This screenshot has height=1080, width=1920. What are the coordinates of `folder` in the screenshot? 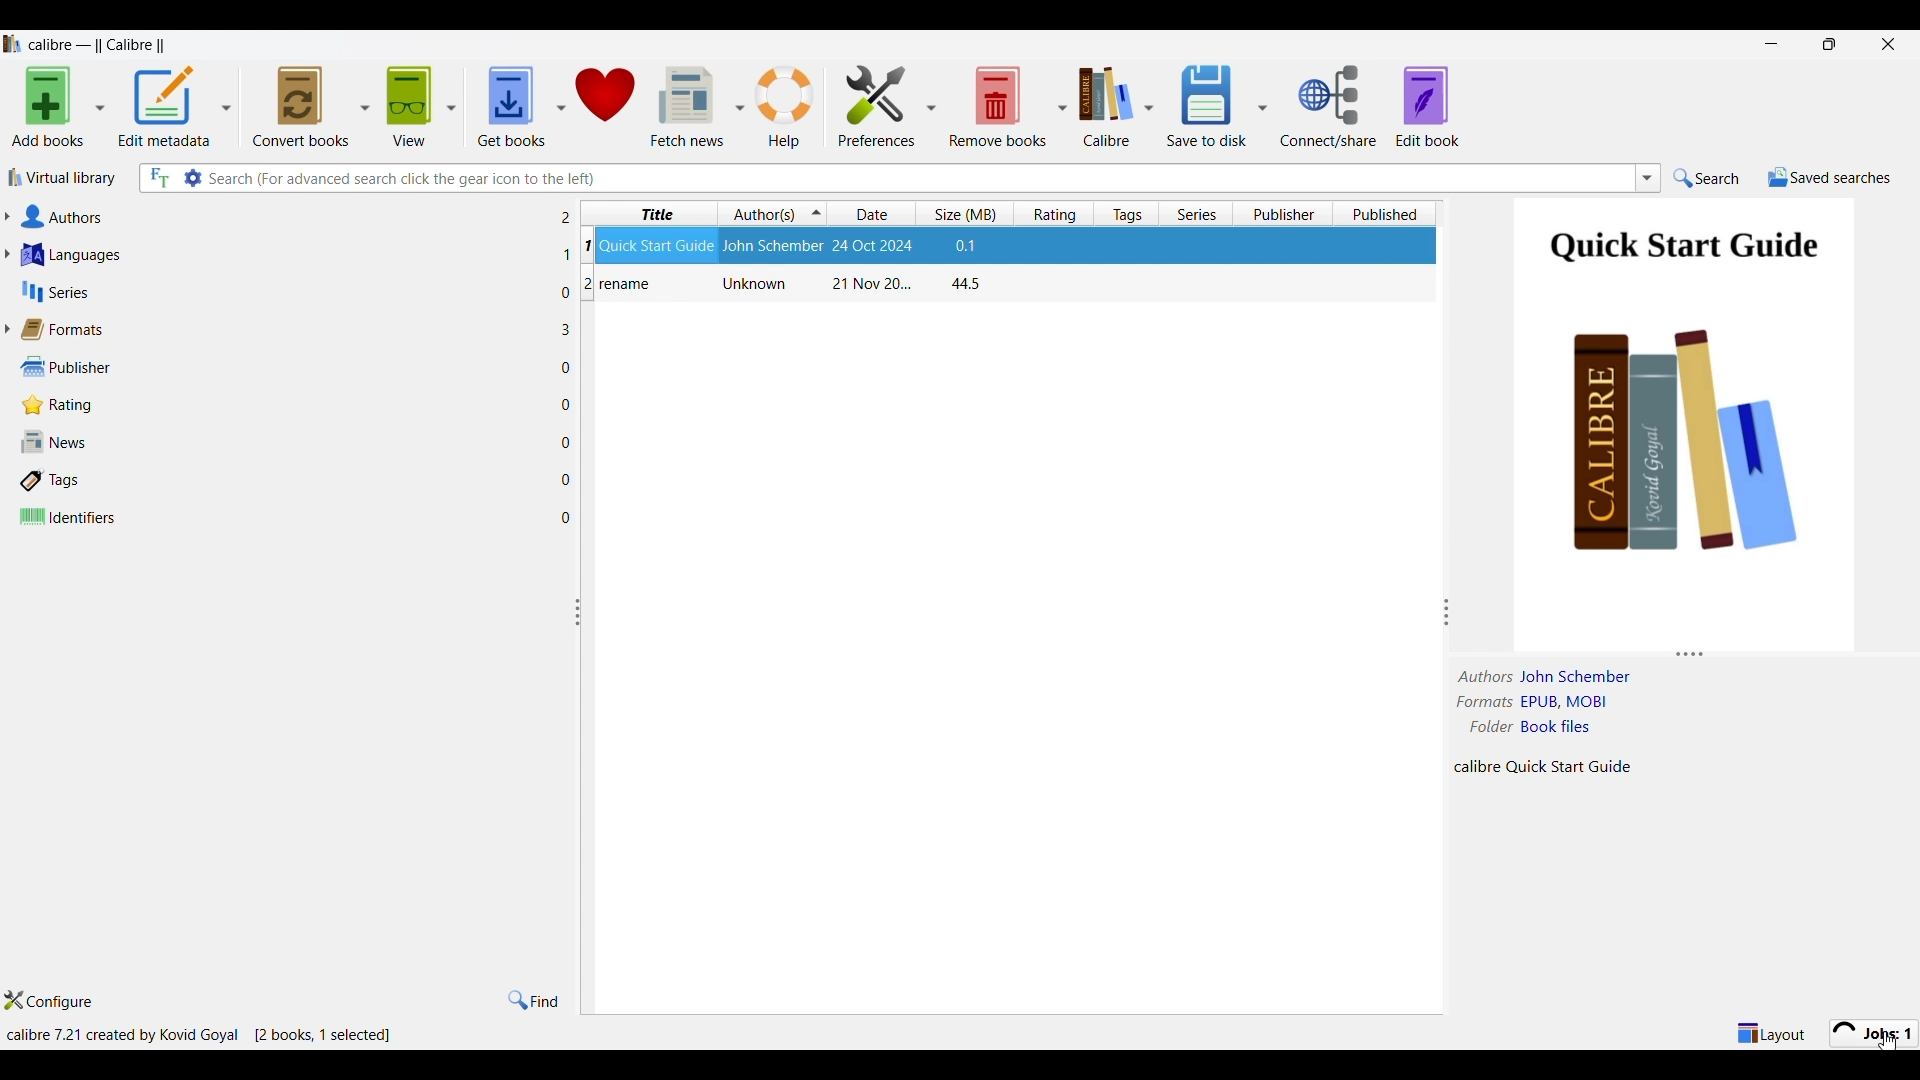 It's located at (1488, 727).